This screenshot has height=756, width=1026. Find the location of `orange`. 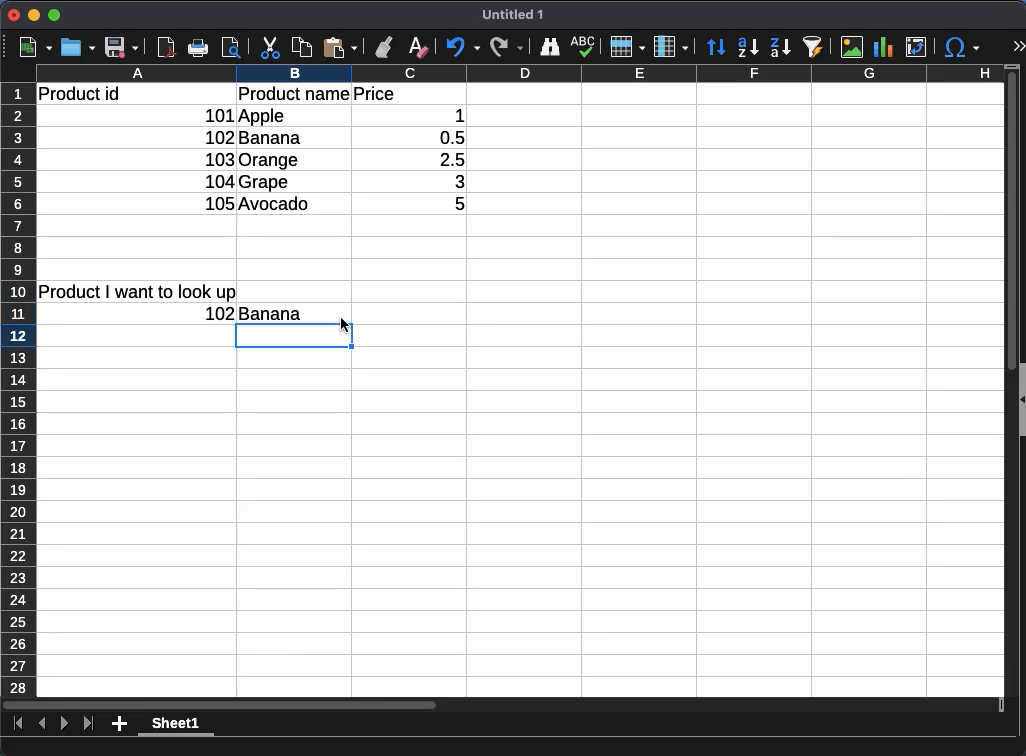

orange is located at coordinates (271, 161).